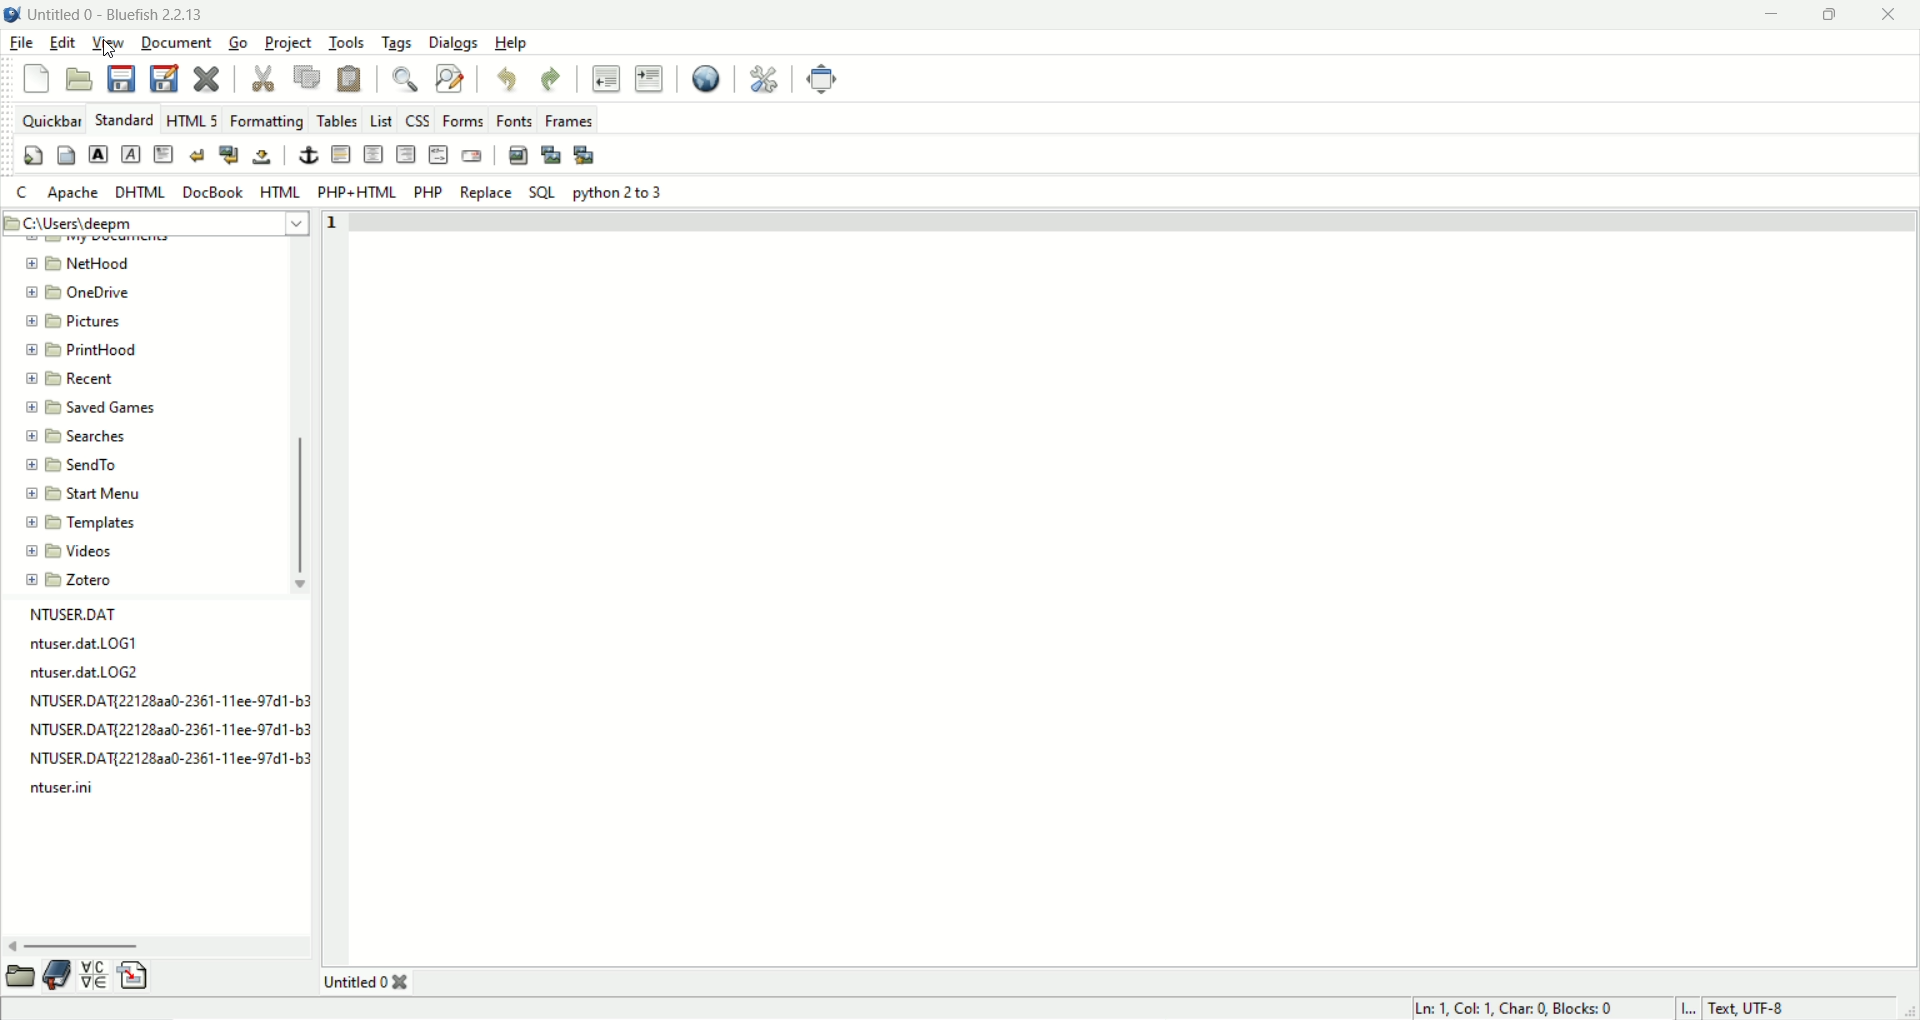 The width and height of the screenshot is (1920, 1020). What do you see at coordinates (163, 759) in the screenshot?
I see `file` at bounding box center [163, 759].